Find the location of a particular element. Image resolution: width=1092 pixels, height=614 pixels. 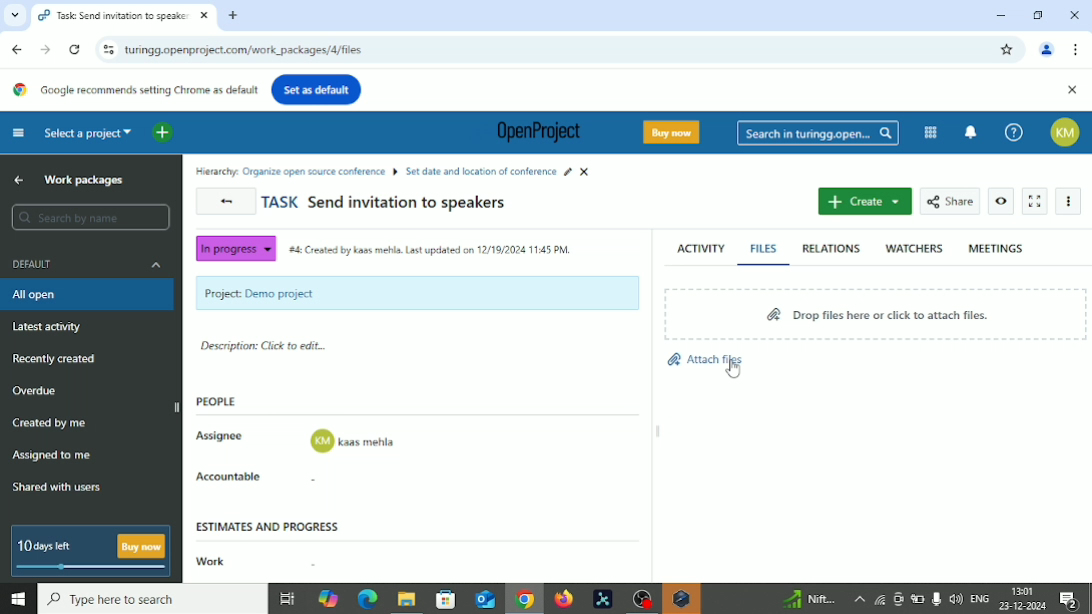

File explorer is located at coordinates (405, 601).